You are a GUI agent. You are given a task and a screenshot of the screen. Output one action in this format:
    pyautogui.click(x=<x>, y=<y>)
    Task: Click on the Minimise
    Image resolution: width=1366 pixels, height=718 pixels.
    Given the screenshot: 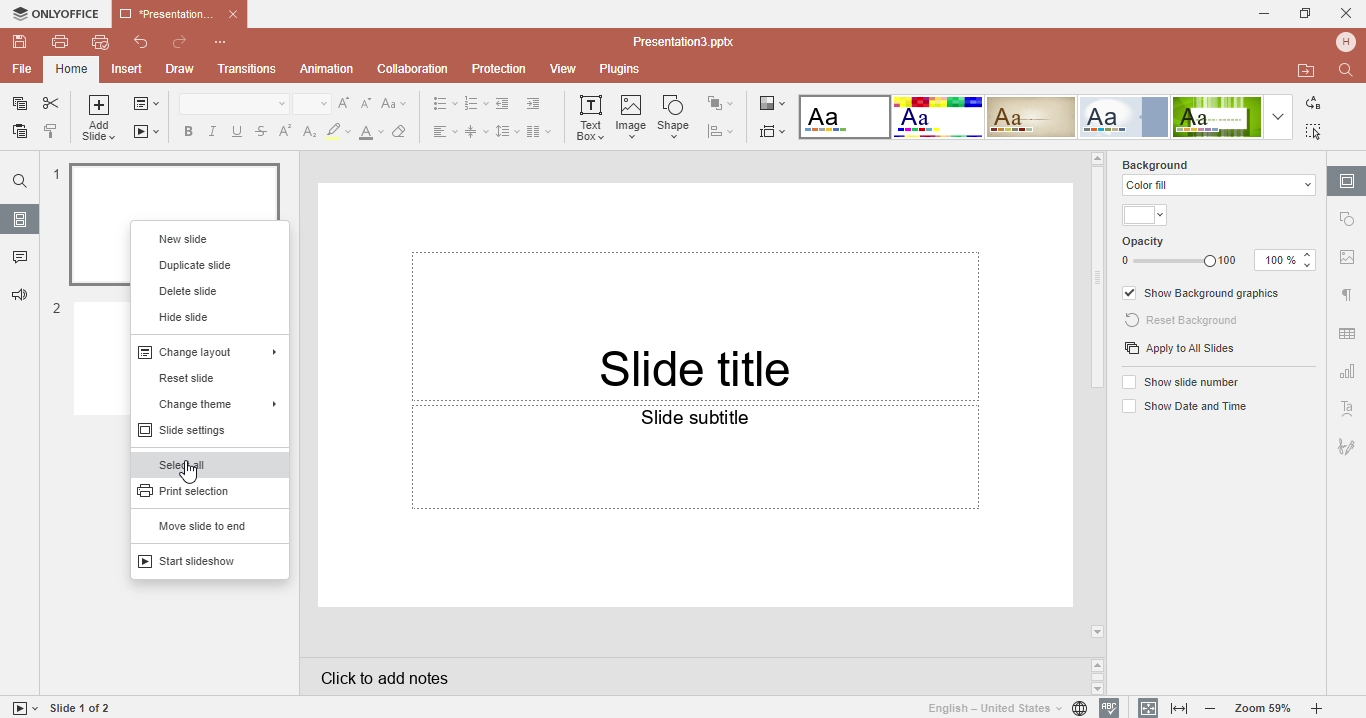 What is the action you would take?
    pyautogui.click(x=1258, y=13)
    